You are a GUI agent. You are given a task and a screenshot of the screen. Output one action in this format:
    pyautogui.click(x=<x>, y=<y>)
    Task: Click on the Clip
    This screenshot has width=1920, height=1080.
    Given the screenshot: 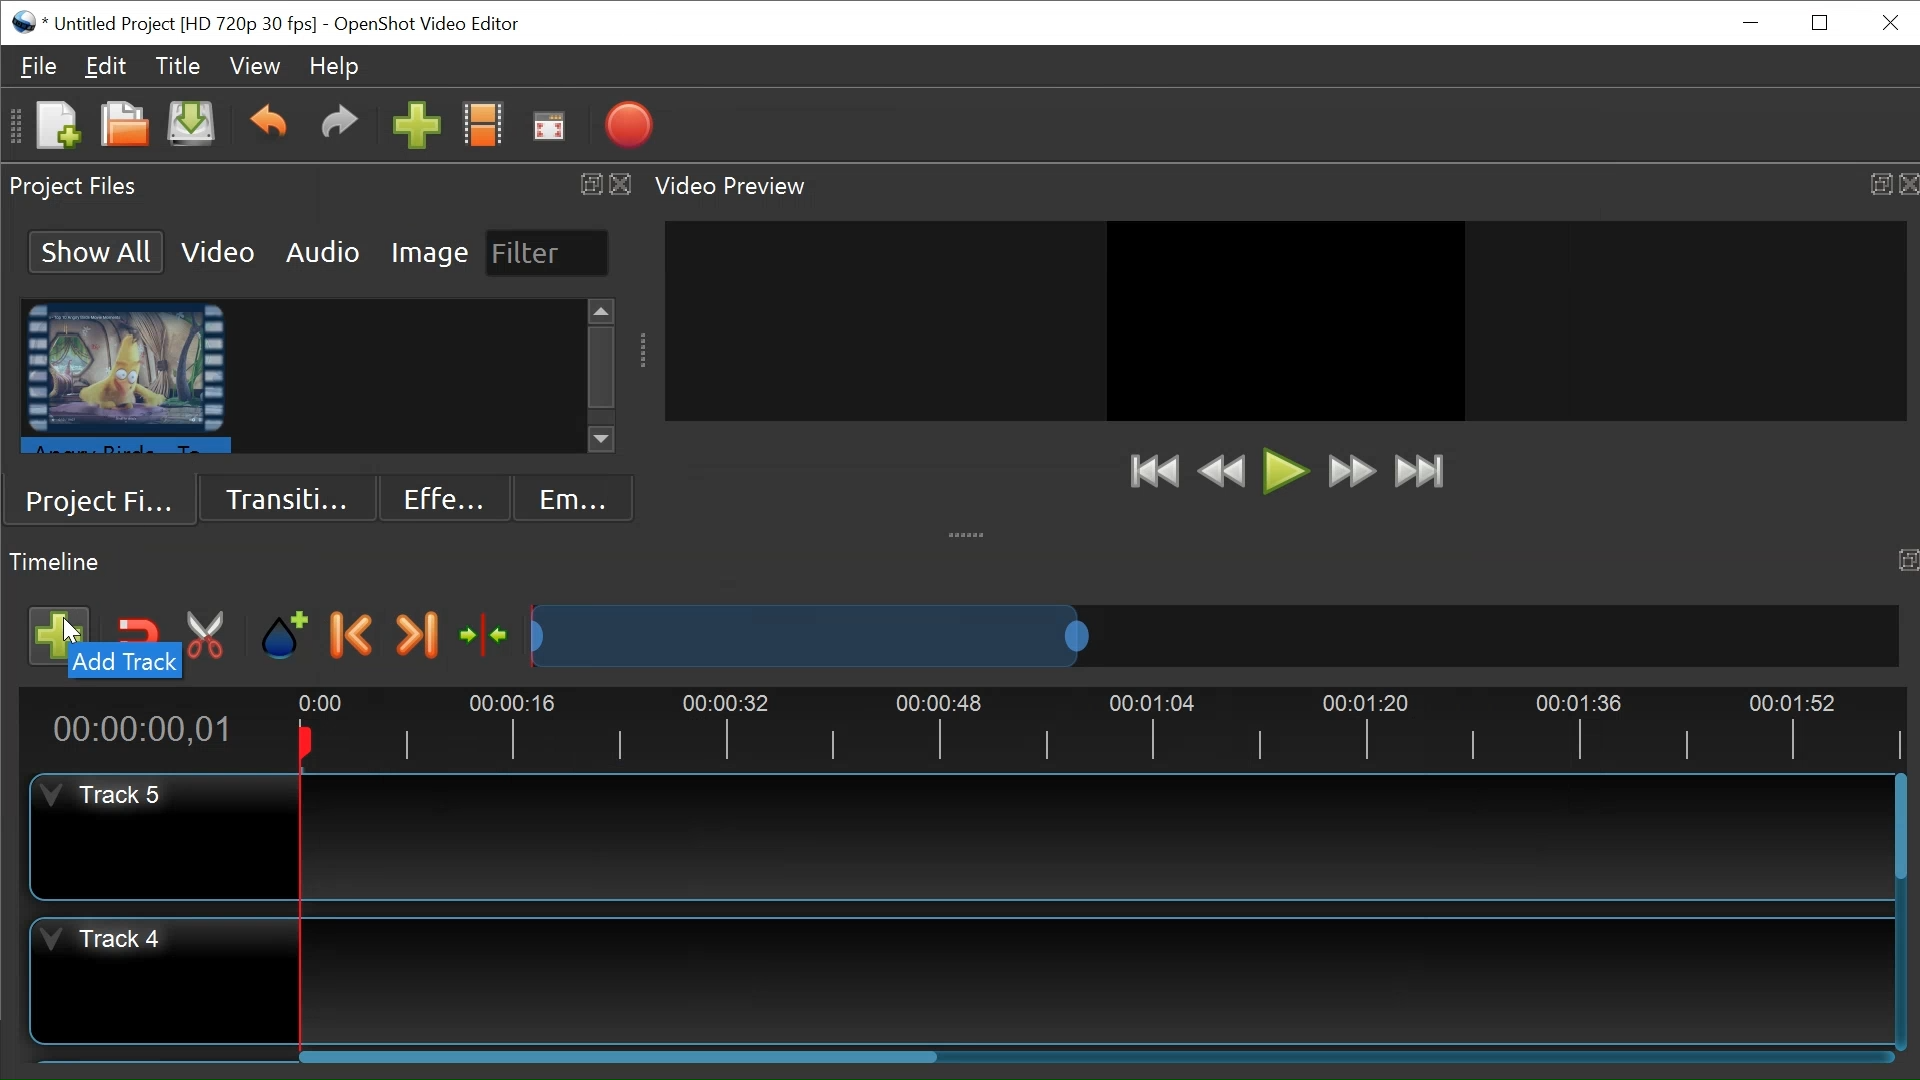 What is the action you would take?
    pyautogui.click(x=127, y=378)
    